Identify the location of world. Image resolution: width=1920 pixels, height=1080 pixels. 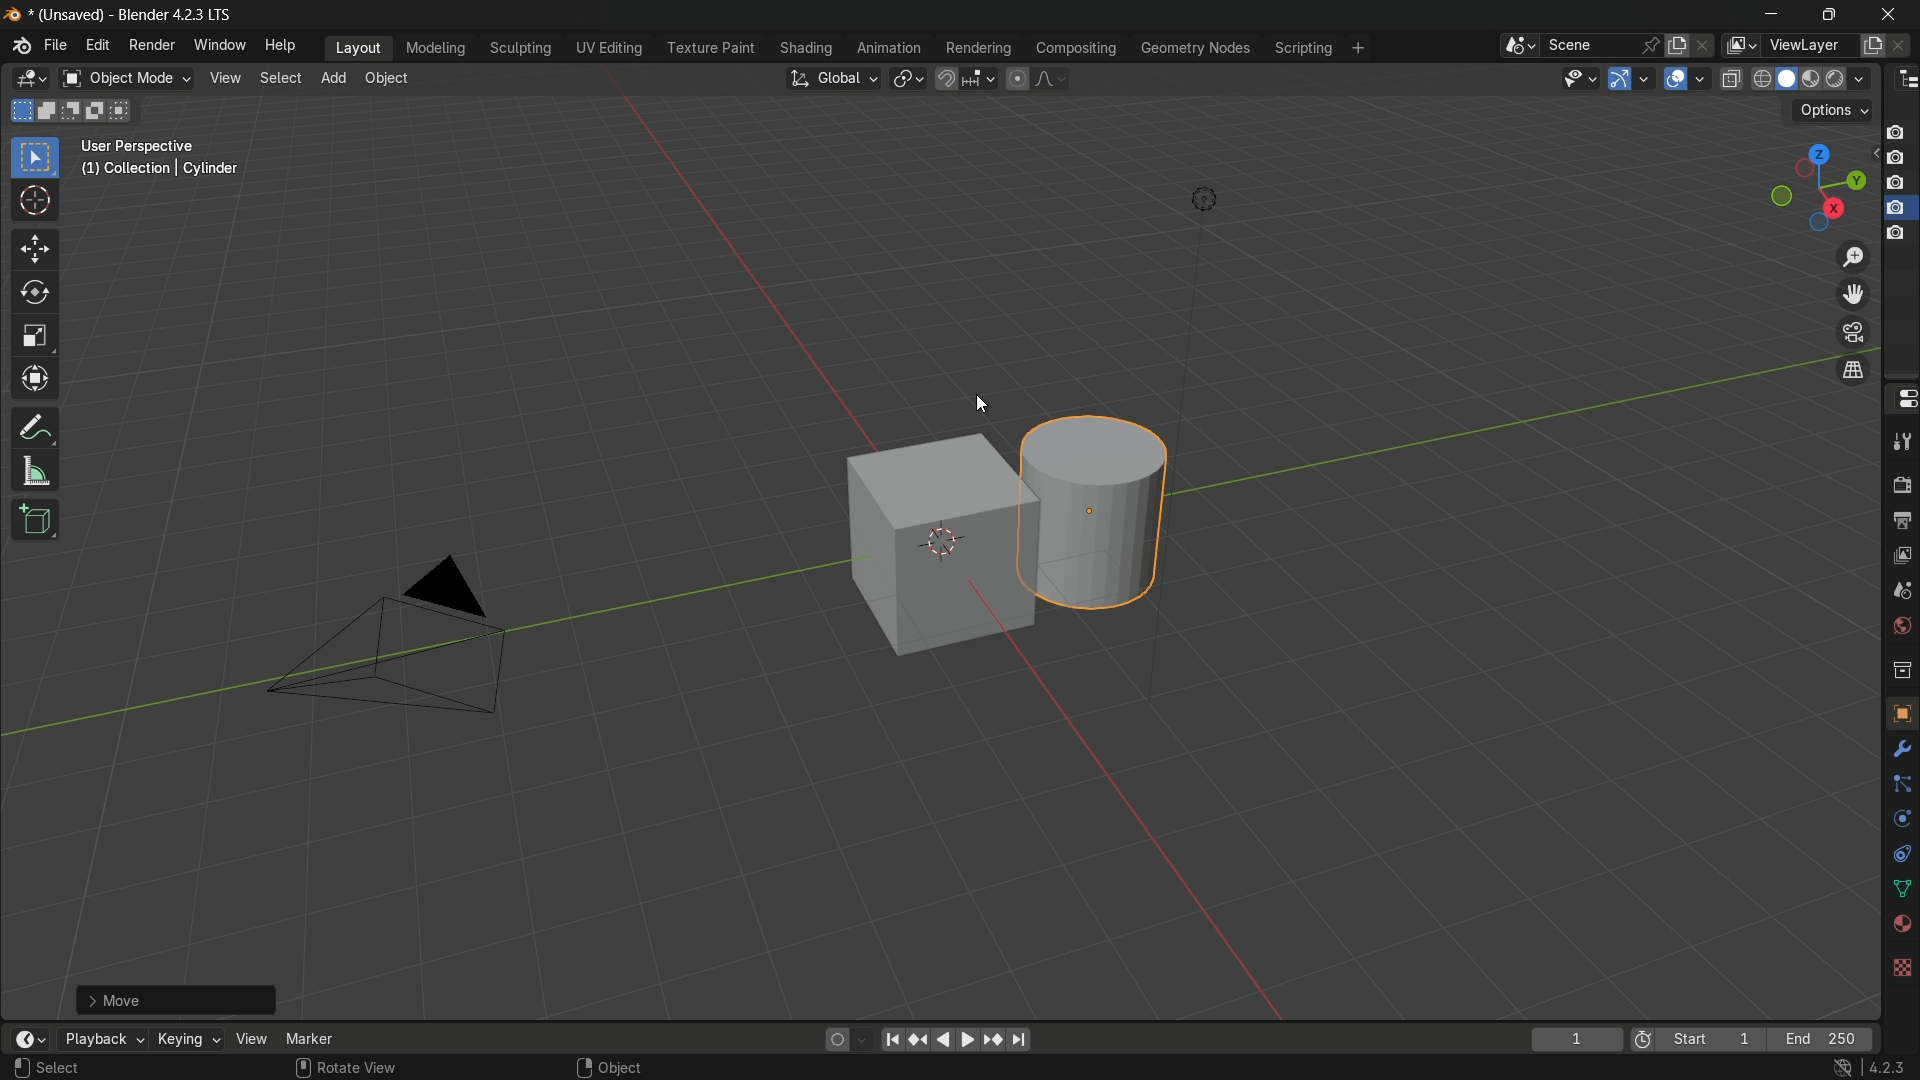
(1900, 628).